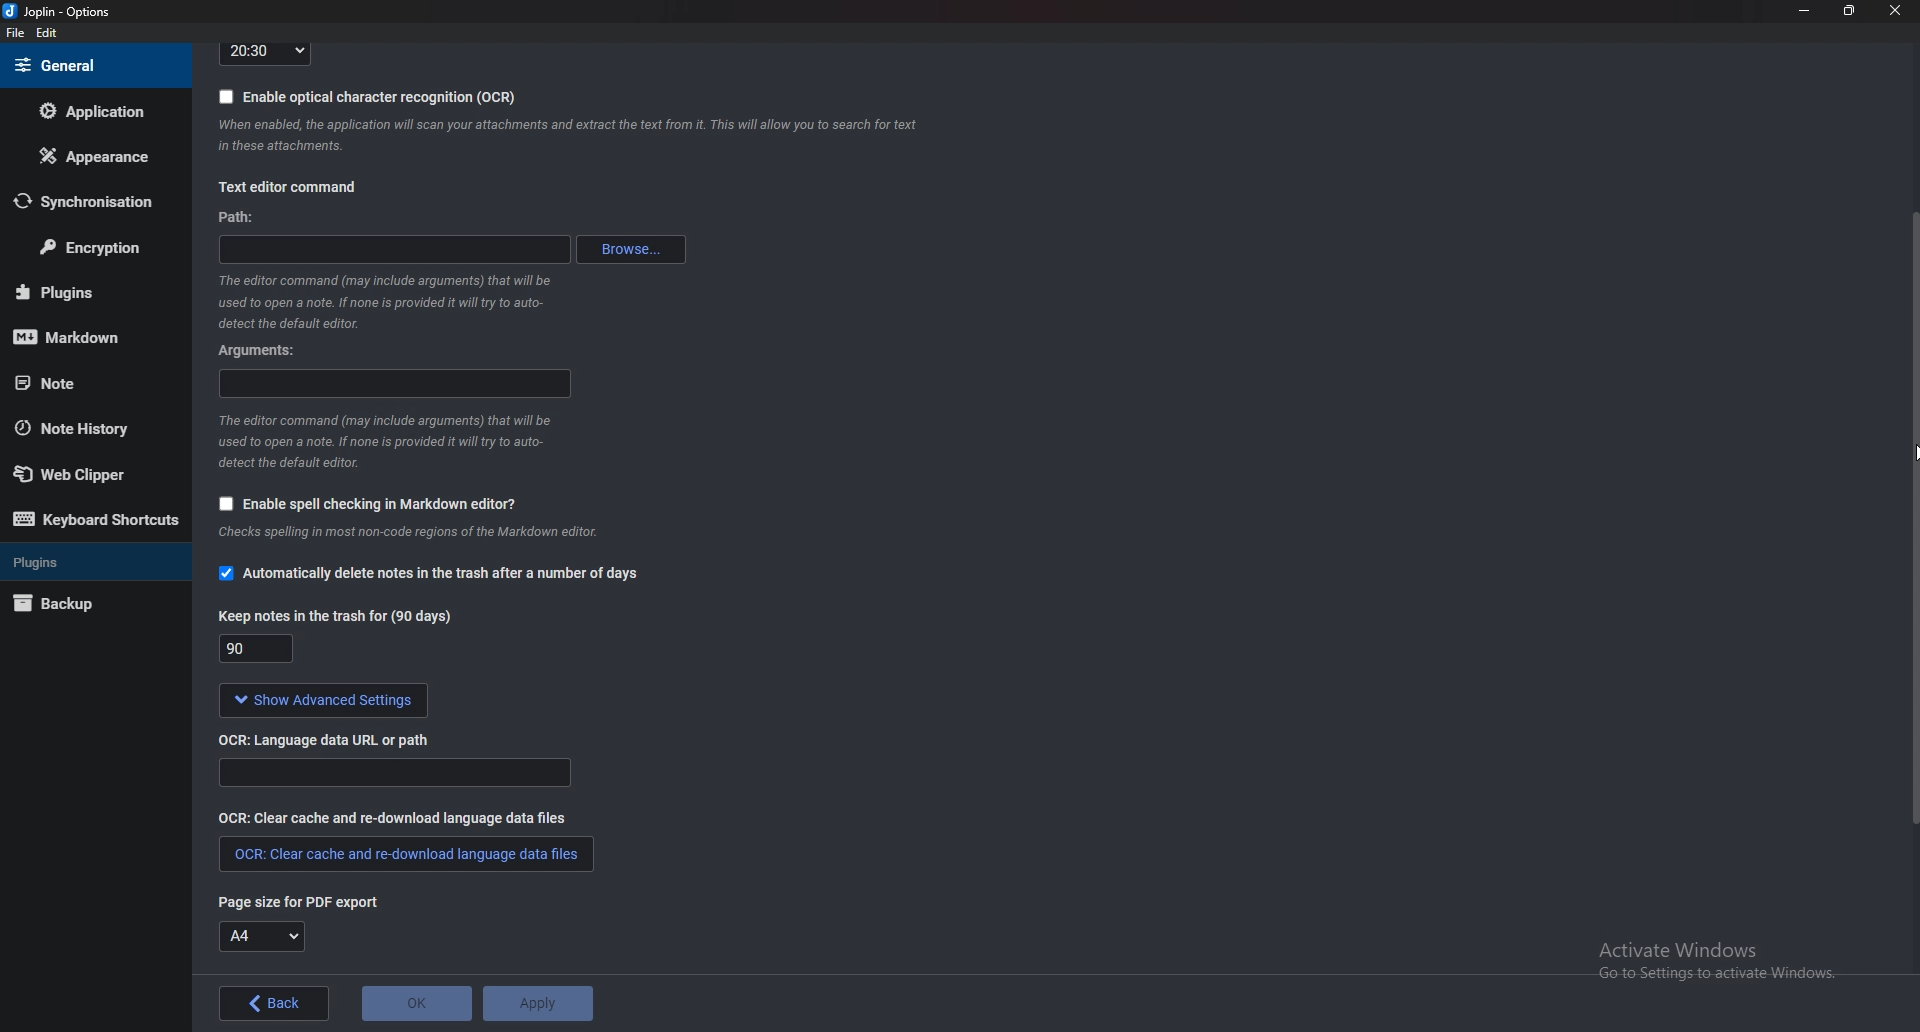 The image size is (1920, 1032). What do you see at coordinates (260, 651) in the screenshot?
I see `Keep notes in the trash for` at bounding box center [260, 651].